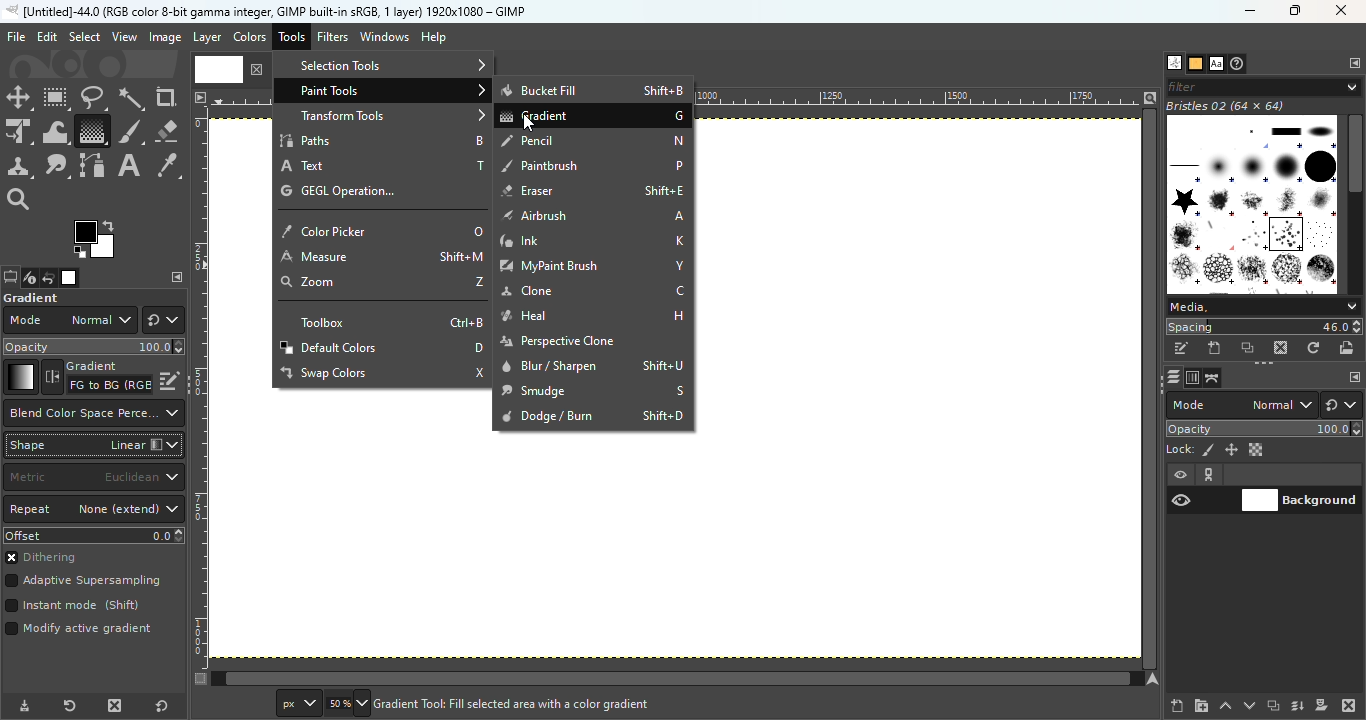  What do you see at coordinates (49, 277) in the screenshot?
I see `Open the undo history dialog` at bounding box center [49, 277].